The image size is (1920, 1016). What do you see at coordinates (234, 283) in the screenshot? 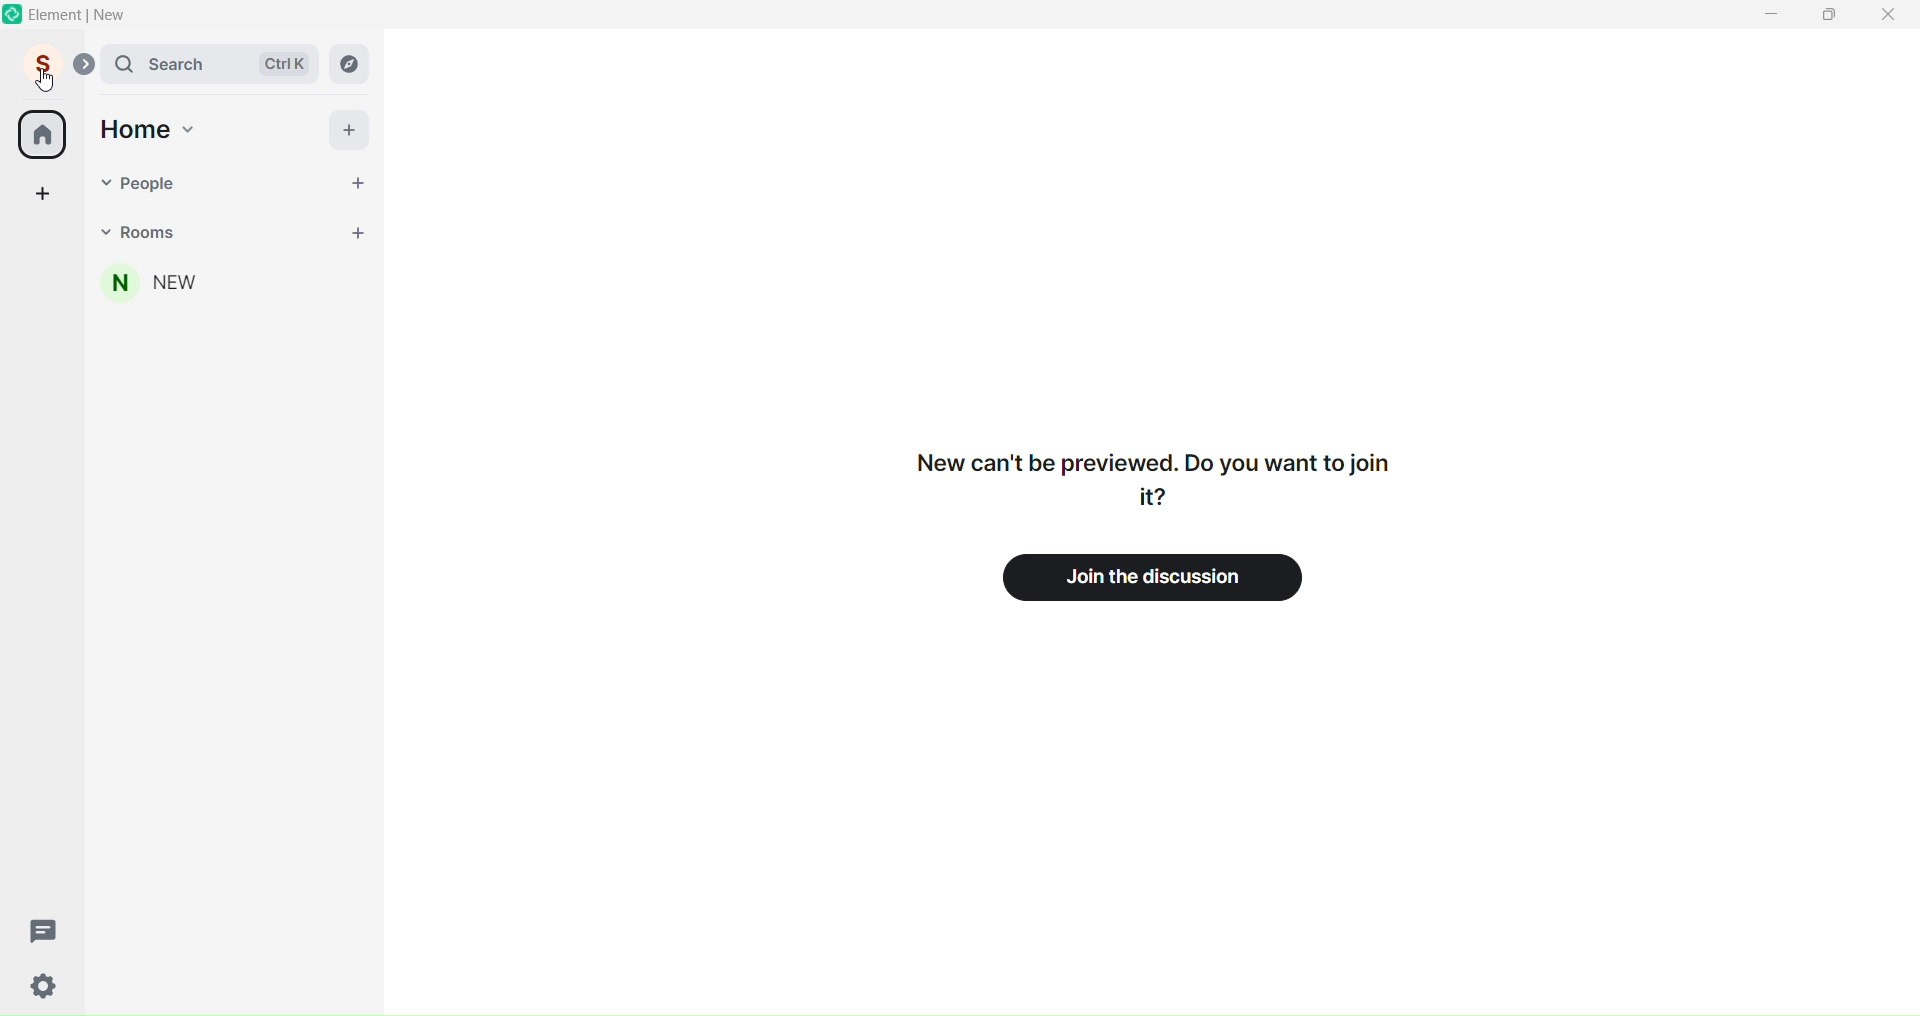
I see `People added to Room` at bounding box center [234, 283].